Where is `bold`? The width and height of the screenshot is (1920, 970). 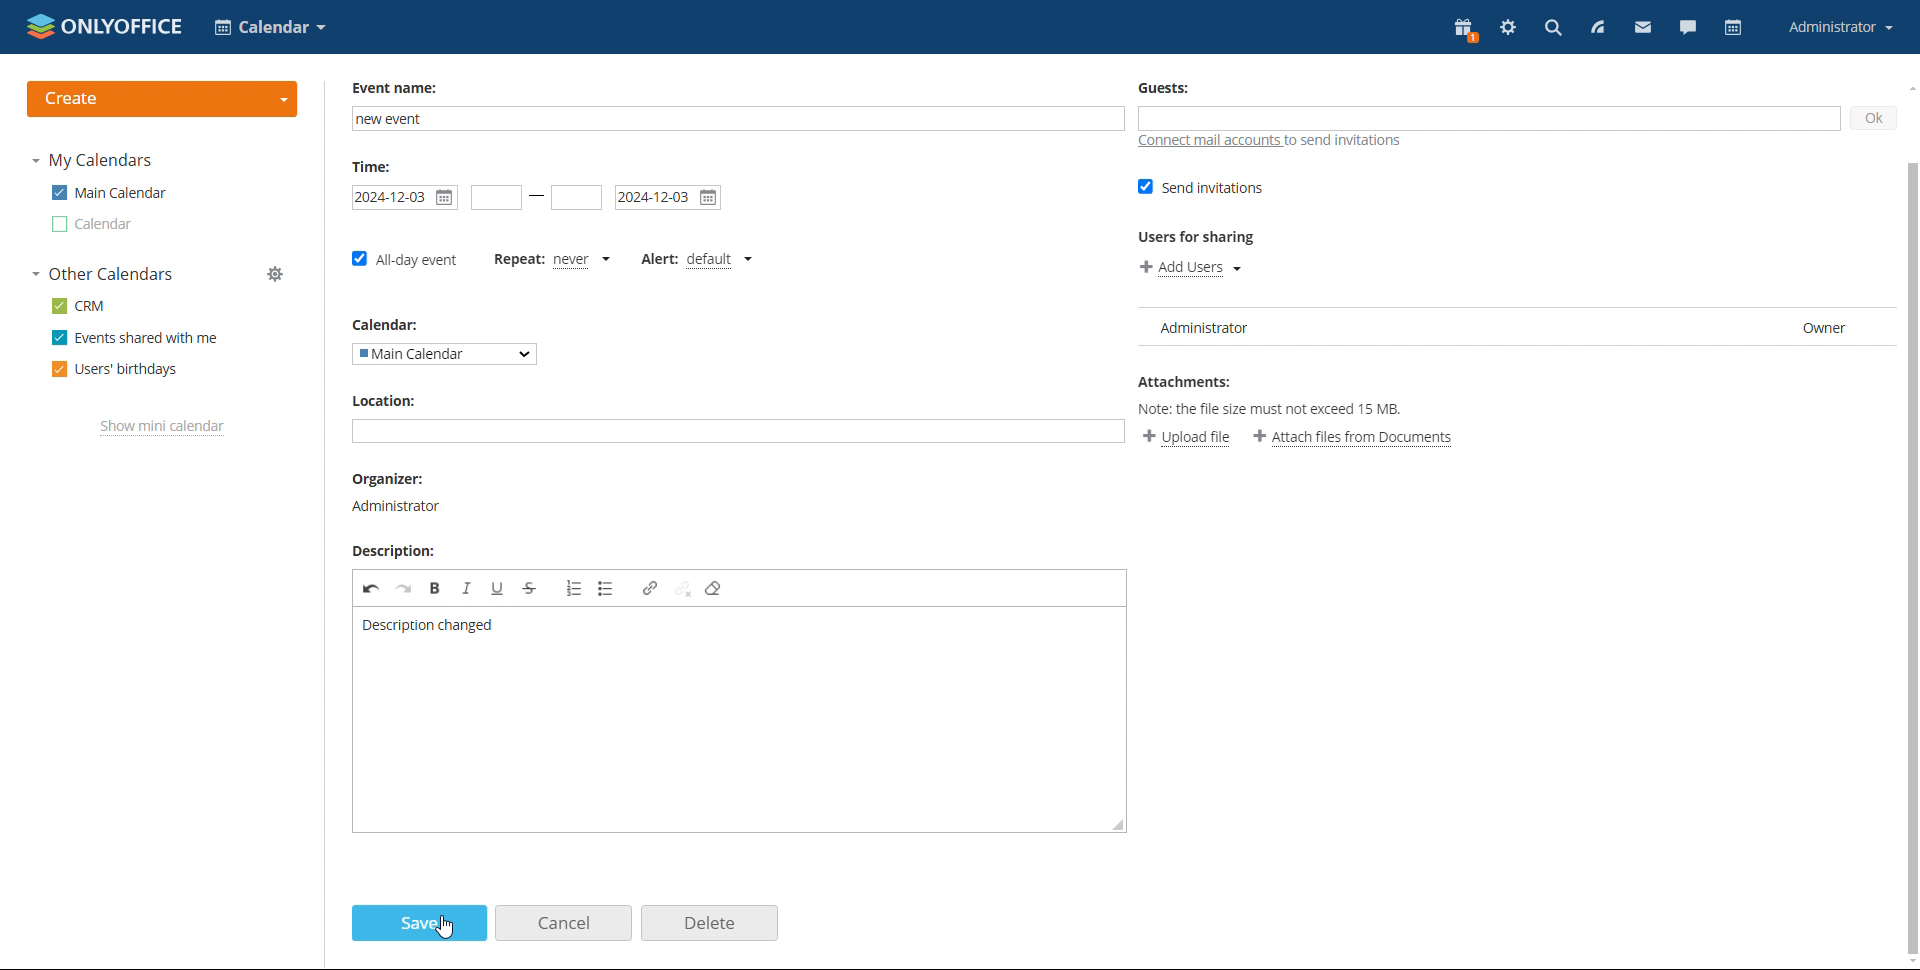 bold is located at coordinates (437, 592).